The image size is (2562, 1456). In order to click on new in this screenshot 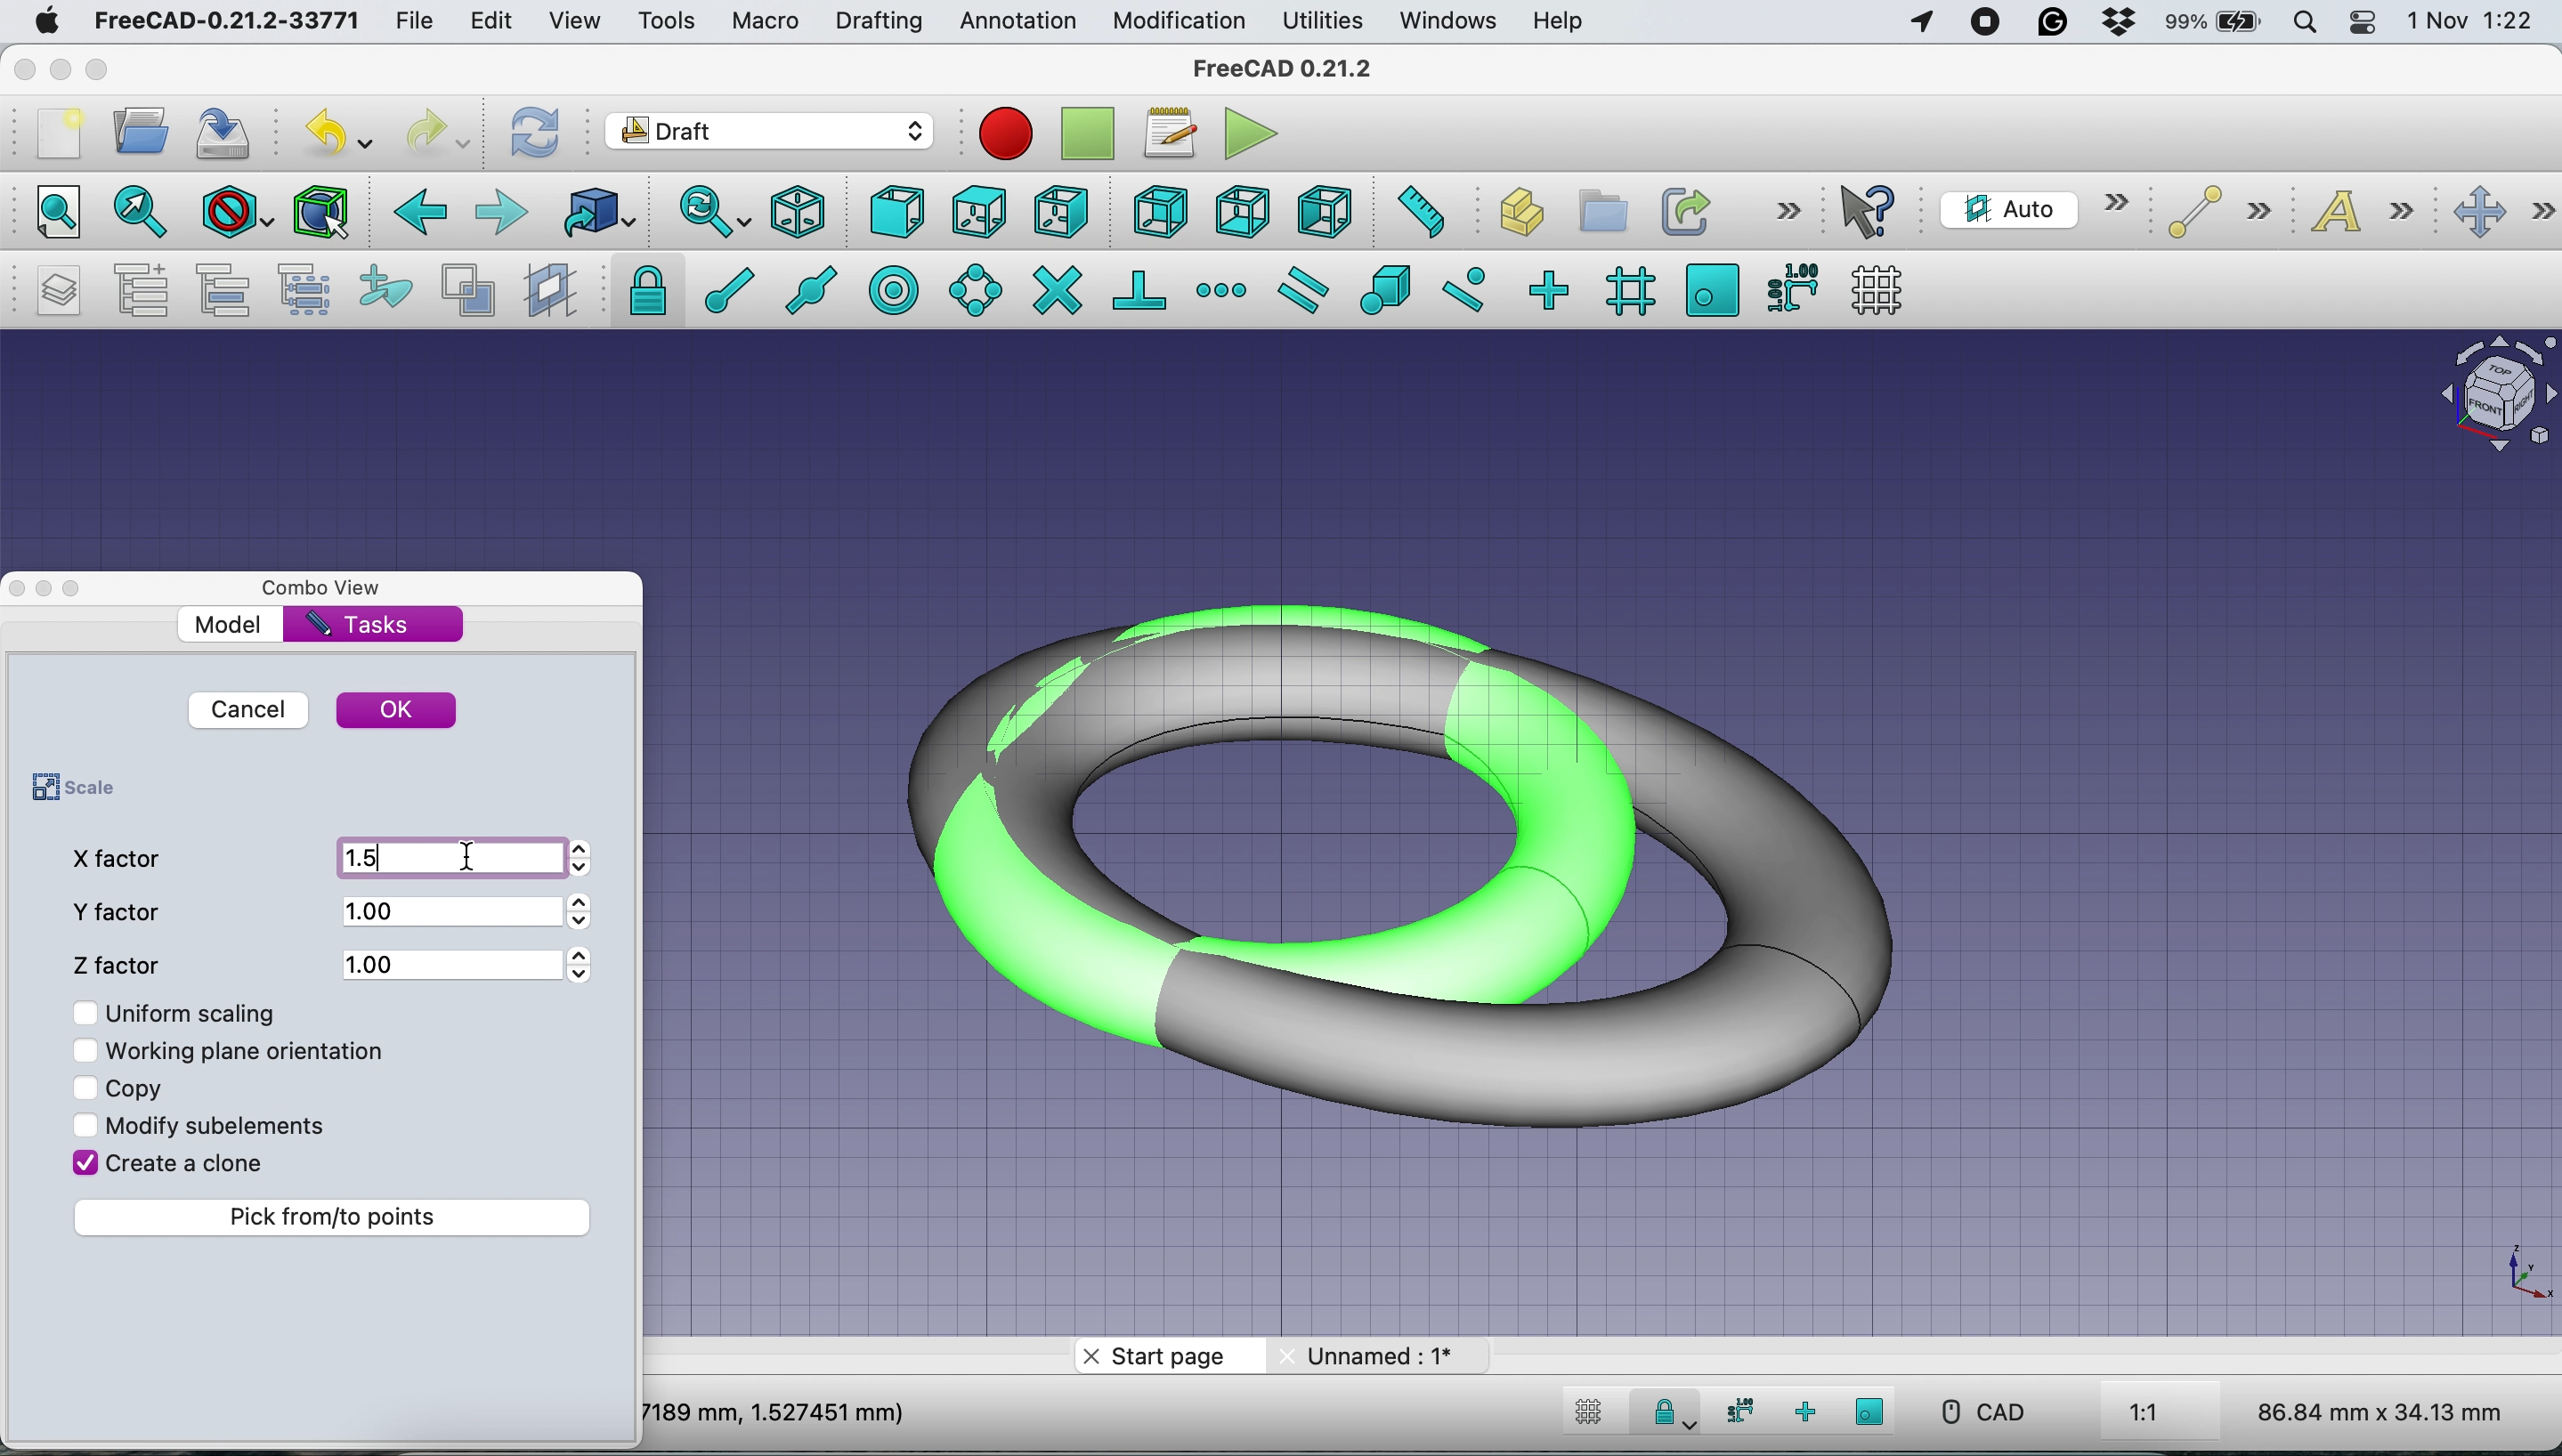, I will do `click(57, 133)`.